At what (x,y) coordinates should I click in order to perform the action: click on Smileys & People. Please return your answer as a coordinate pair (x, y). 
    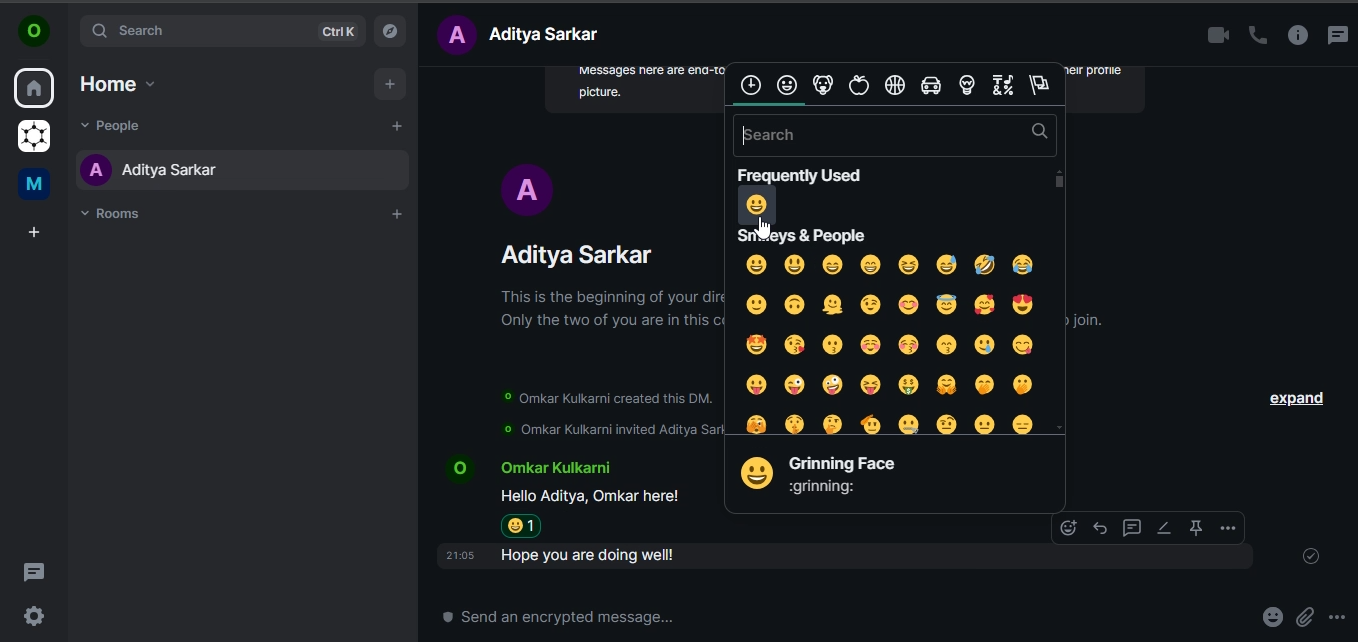
    Looking at the image, I should click on (798, 233).